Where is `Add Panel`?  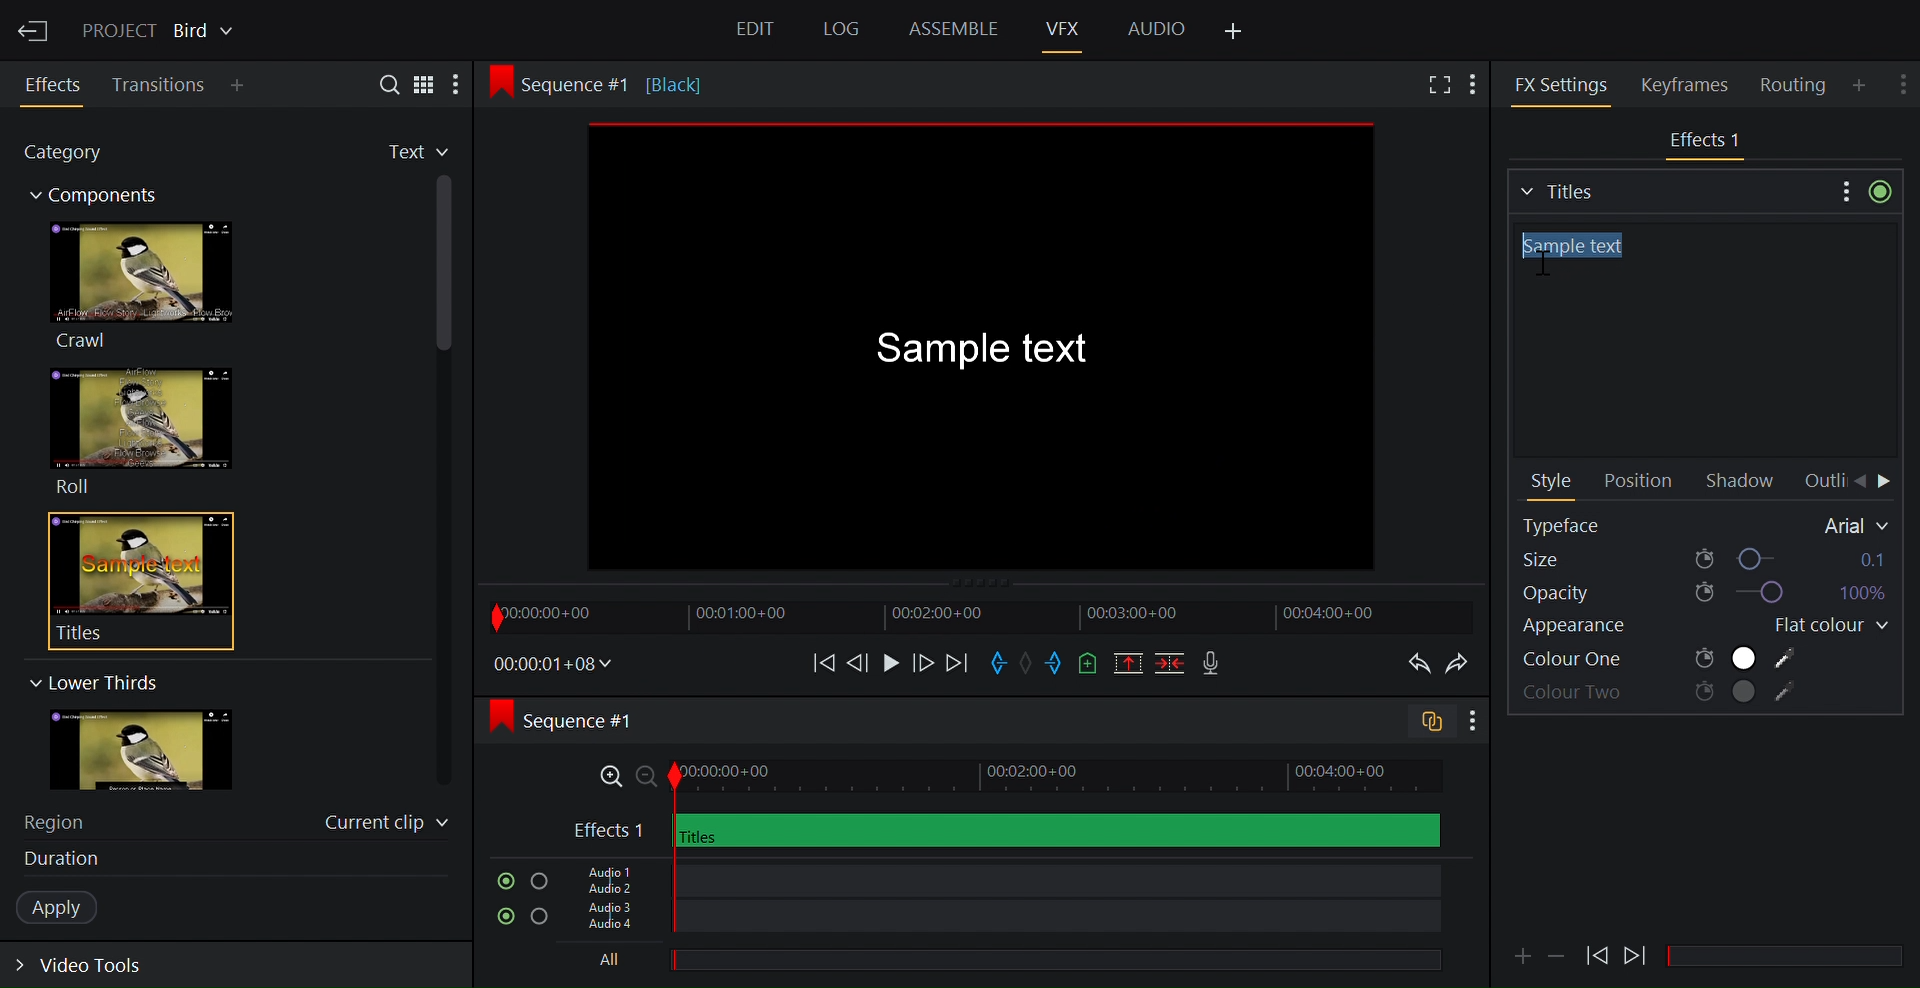 Add Panel is located at coordinates (1862, 84).